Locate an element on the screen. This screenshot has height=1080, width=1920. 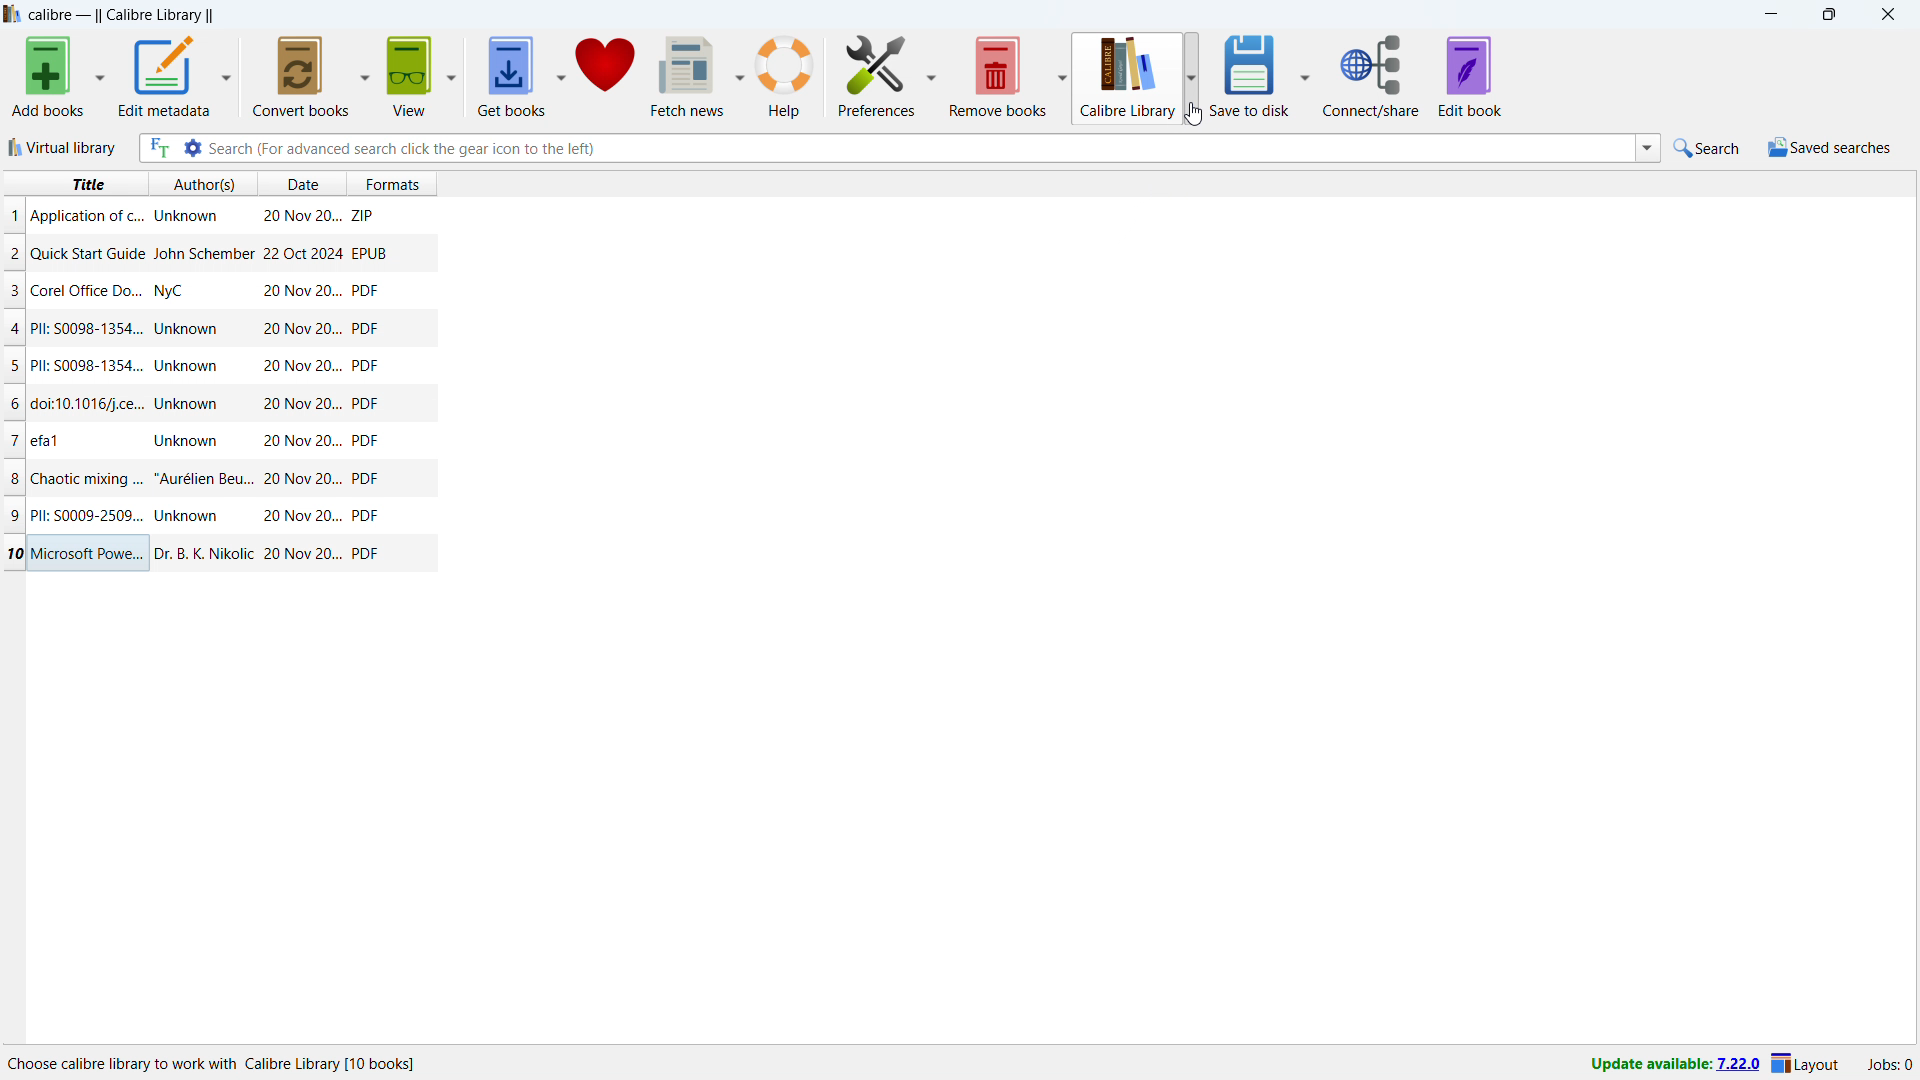
convert books options is located at coordinates (366, 74).